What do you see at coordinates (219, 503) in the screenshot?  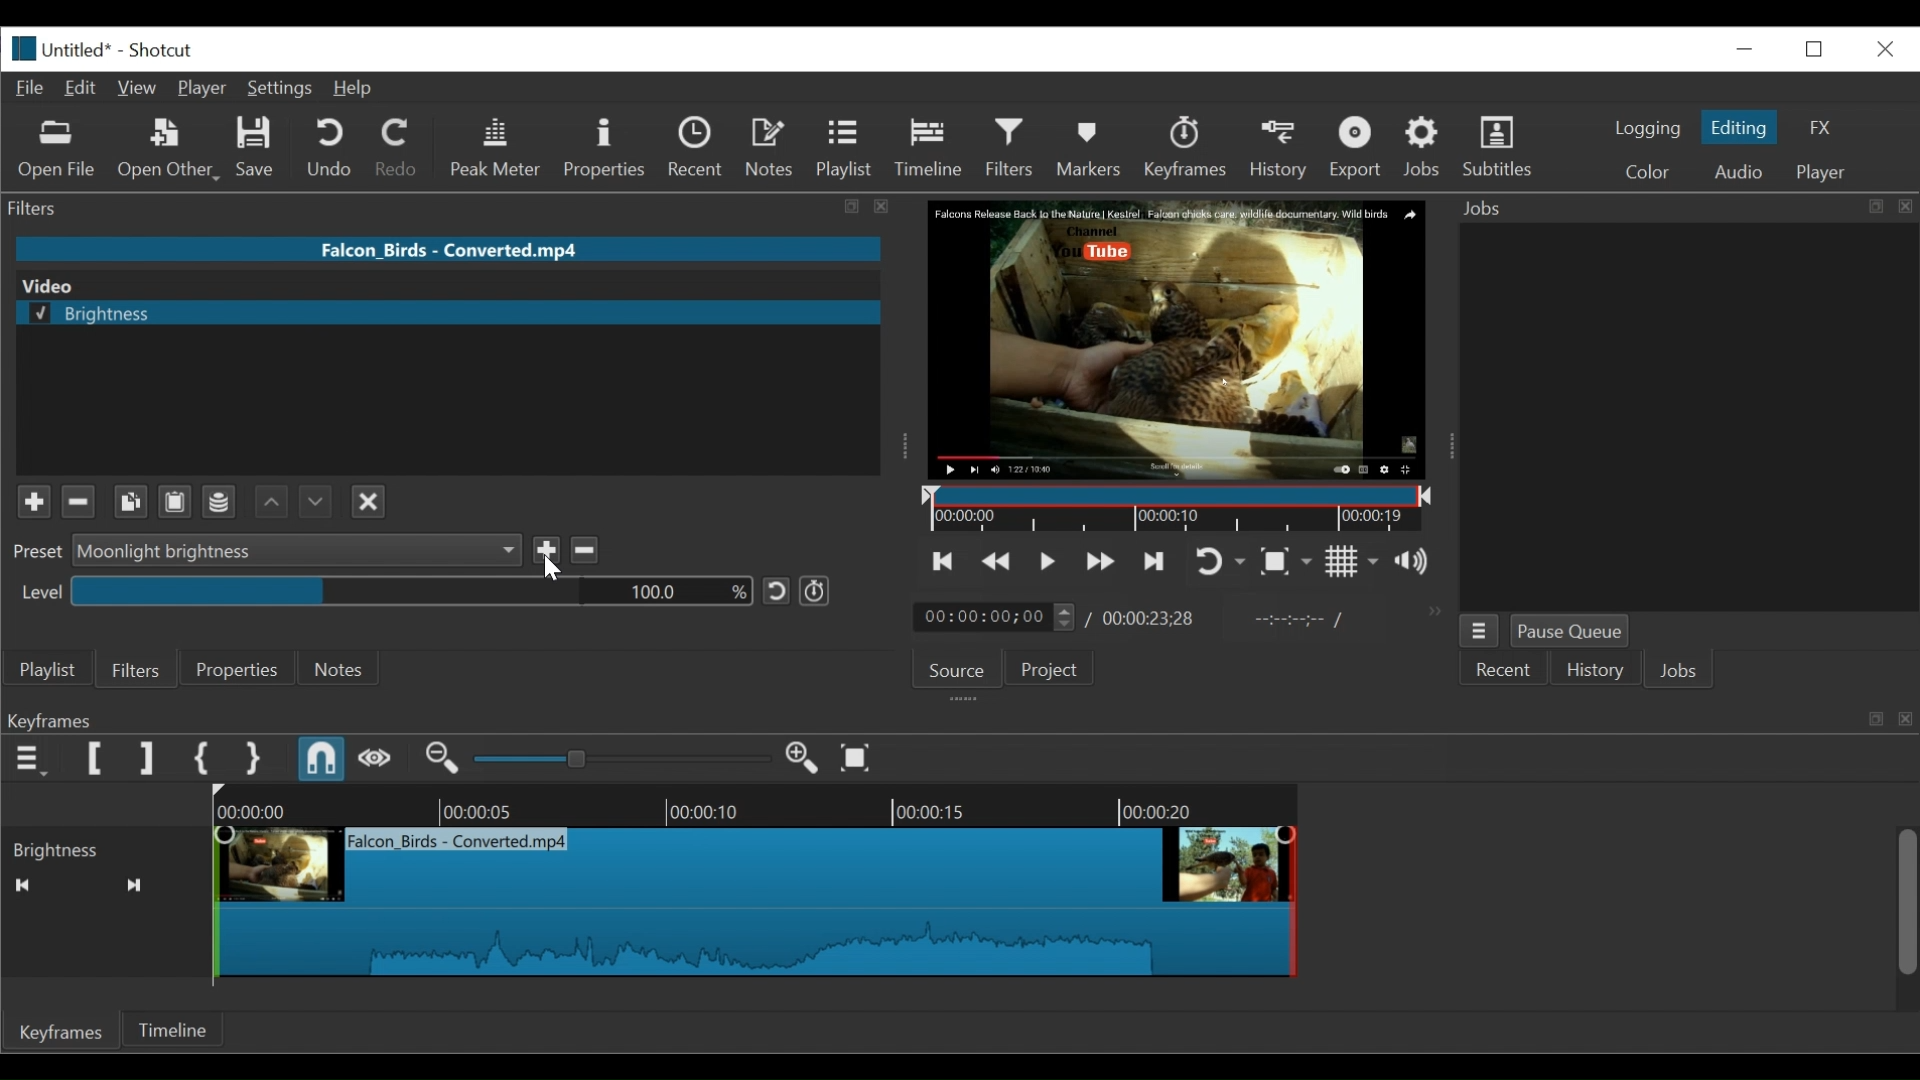 I see `Channel` at bounding box center [219, 503].